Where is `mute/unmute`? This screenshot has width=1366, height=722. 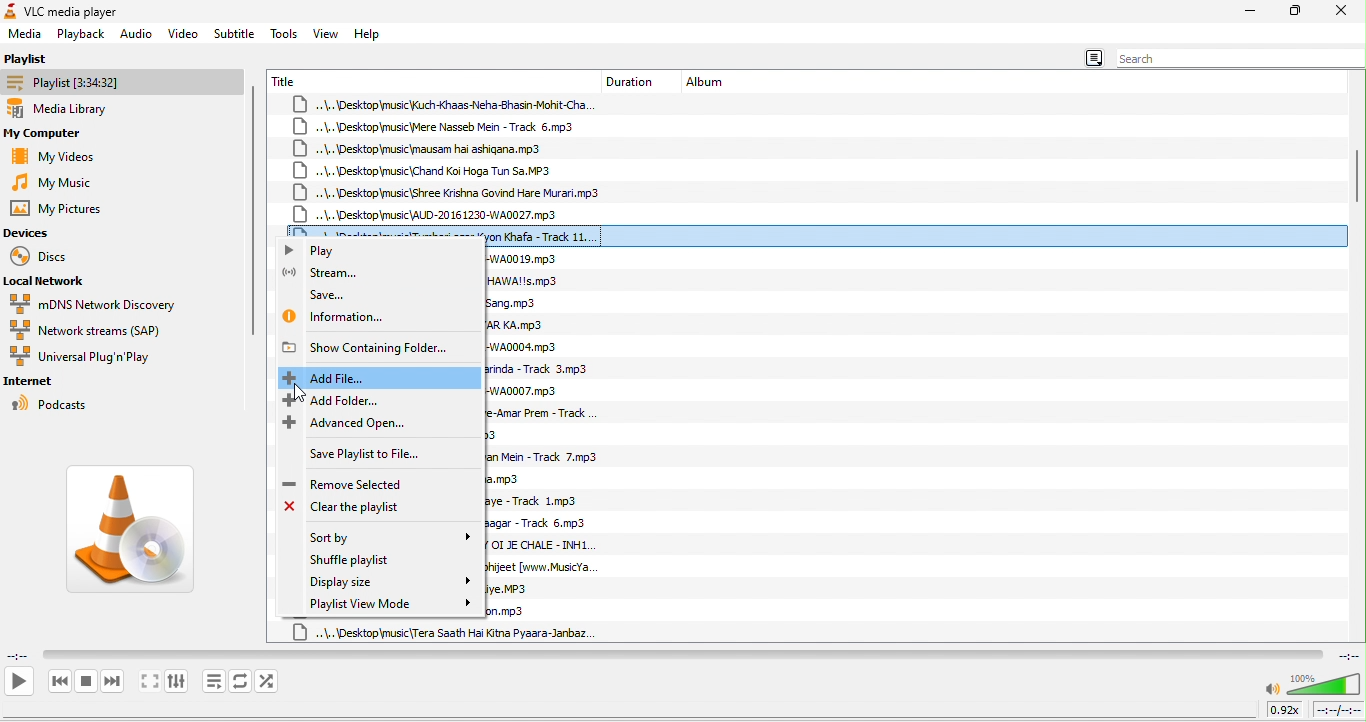 mute/unmute is located at coordinates (1272, 690).